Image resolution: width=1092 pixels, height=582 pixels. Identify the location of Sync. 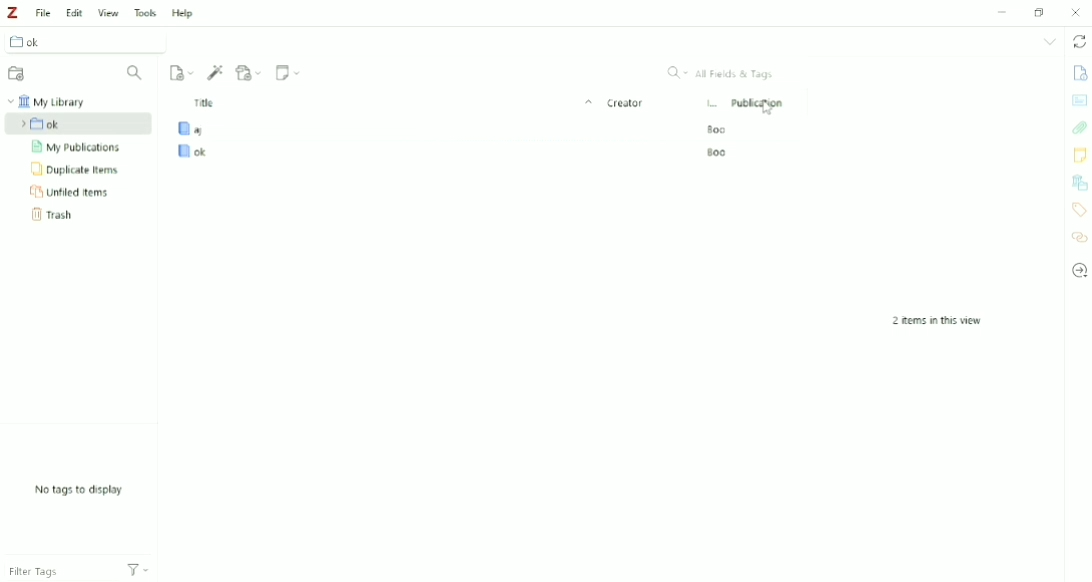
(1079, 42).